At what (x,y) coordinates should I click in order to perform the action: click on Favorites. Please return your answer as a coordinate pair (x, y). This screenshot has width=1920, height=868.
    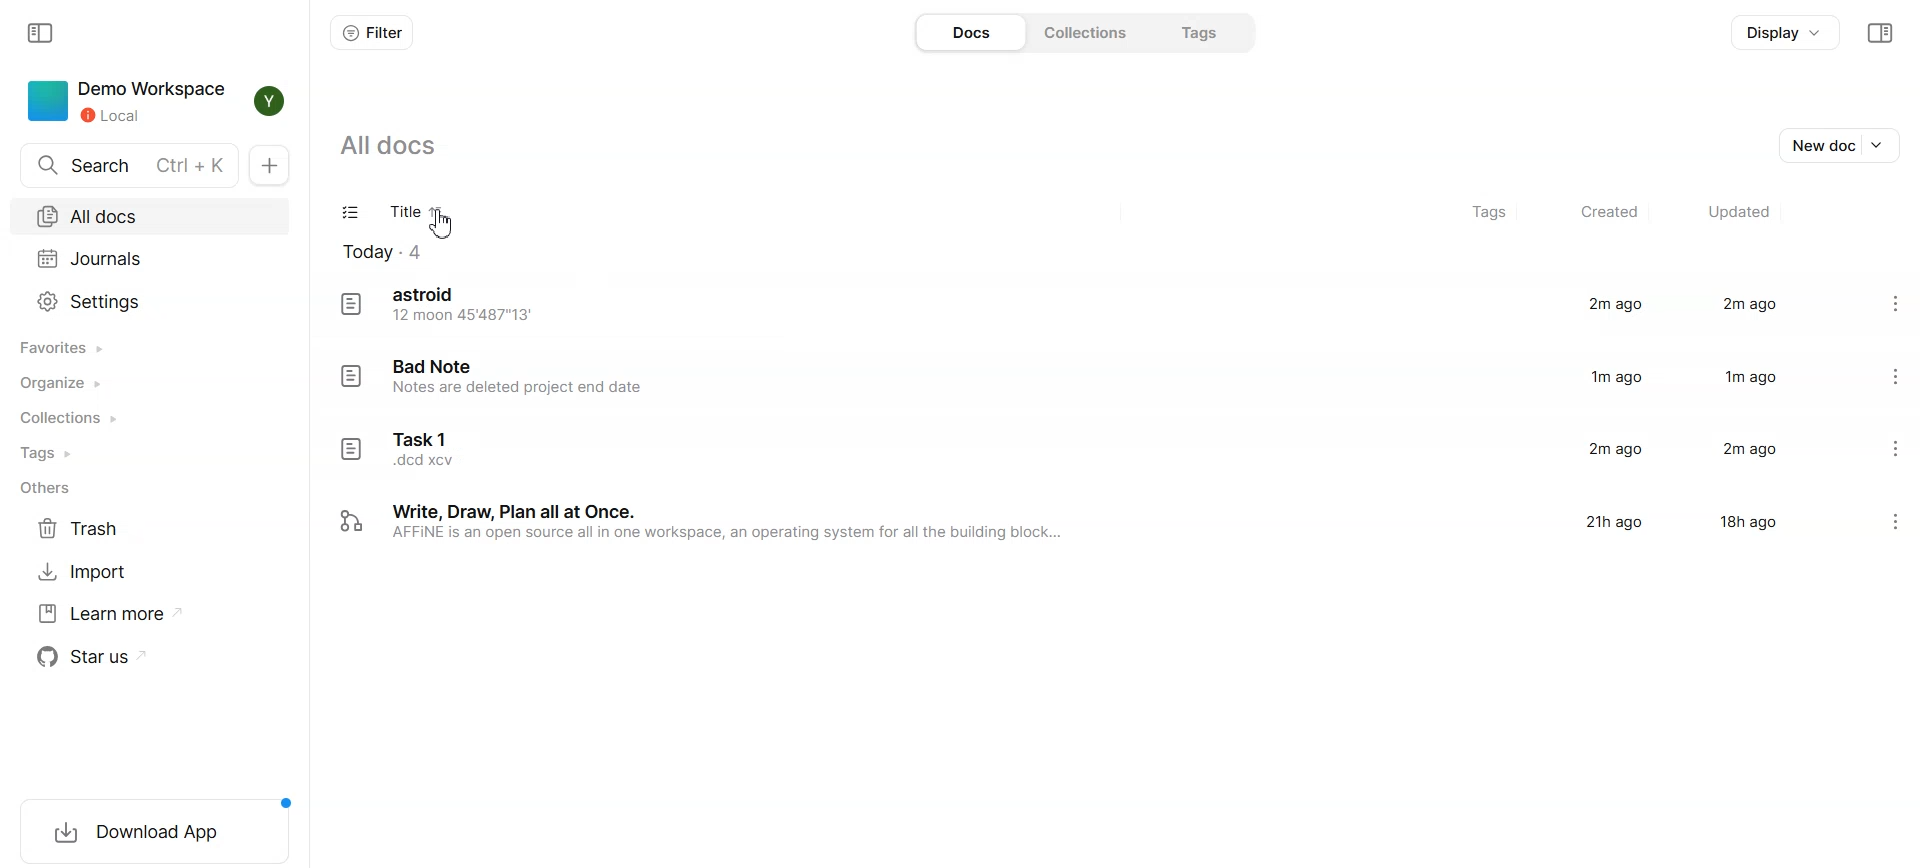
    Looking at the image, I should click on (86, 349).